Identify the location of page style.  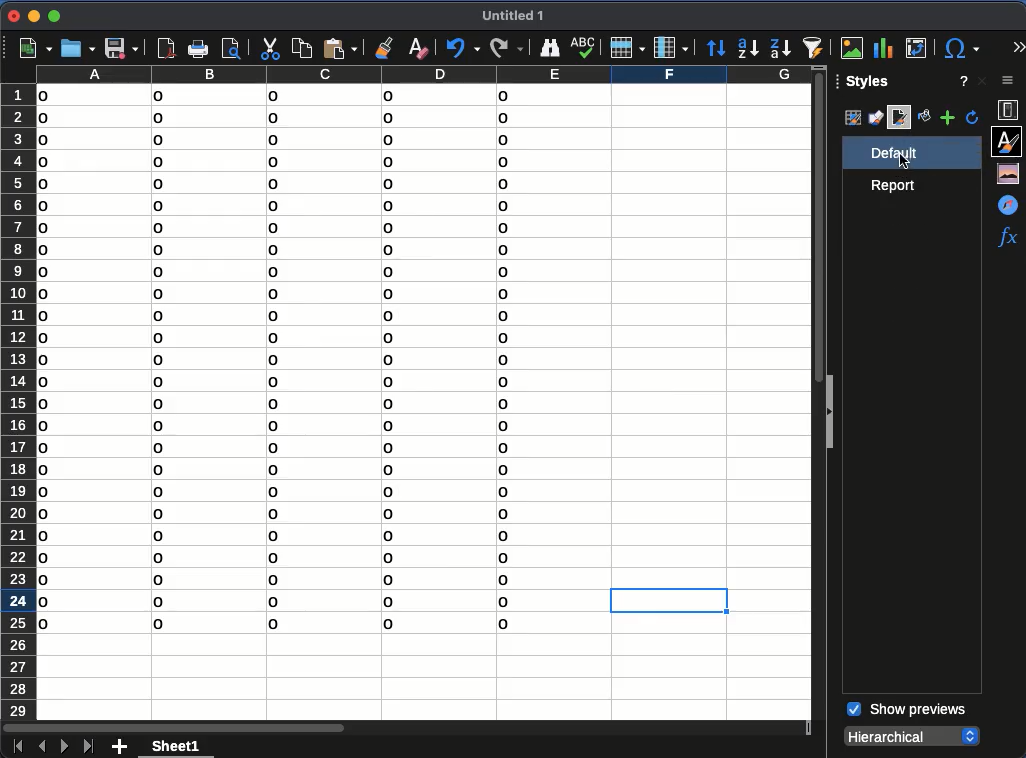
(901, 119).